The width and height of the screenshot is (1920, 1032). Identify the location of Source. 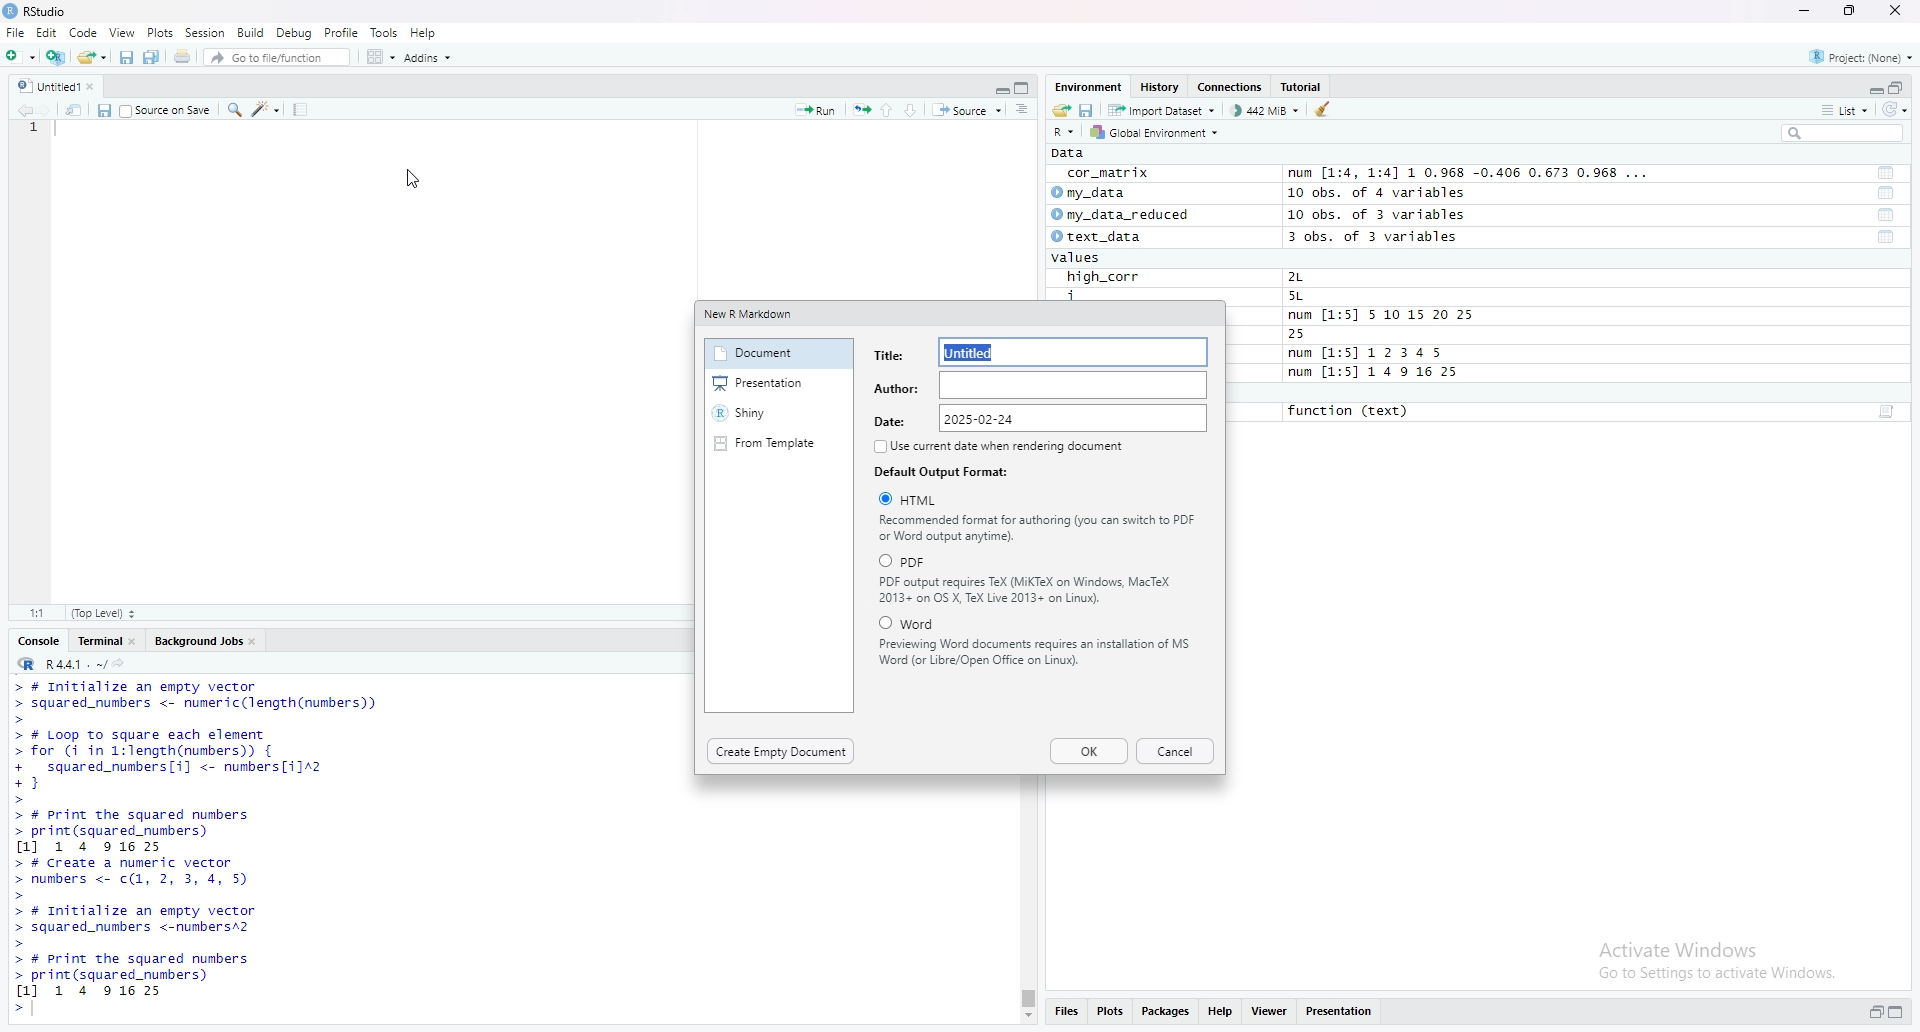
(970, 111).